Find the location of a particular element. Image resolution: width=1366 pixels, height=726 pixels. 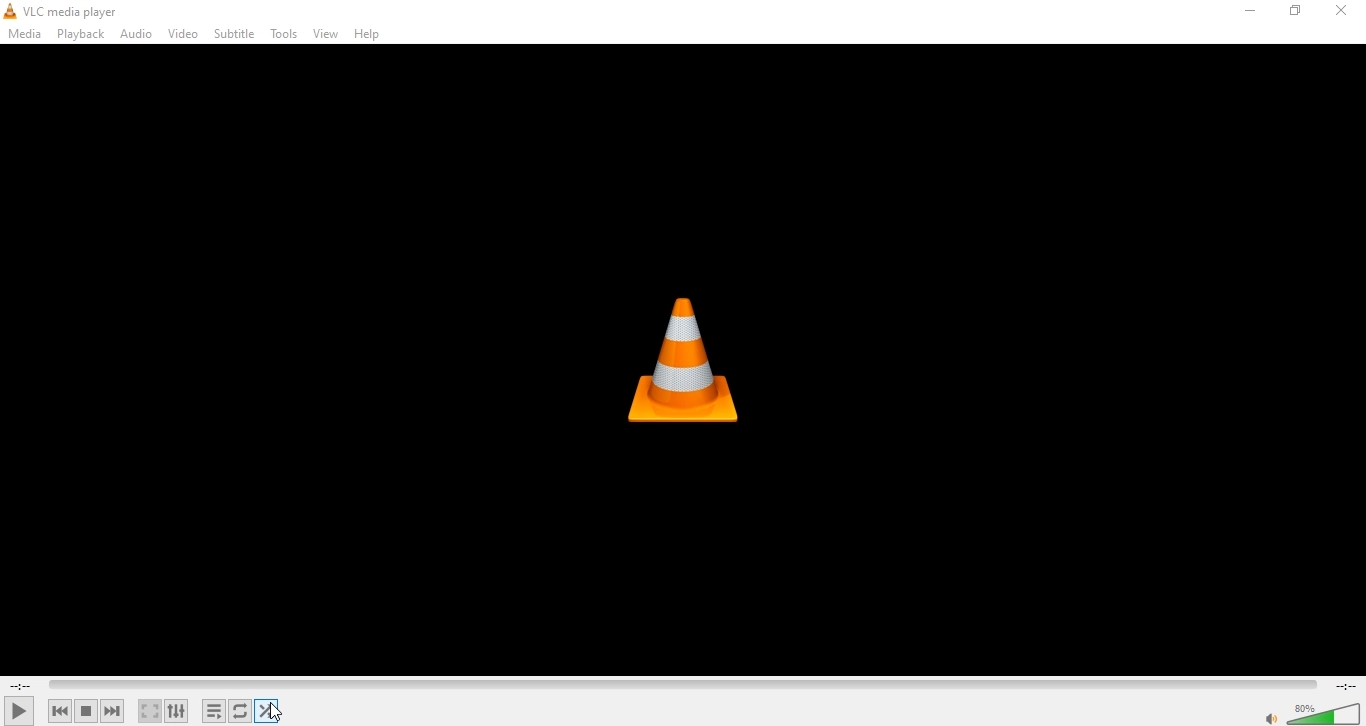

random is located at coordinates (274, 710).